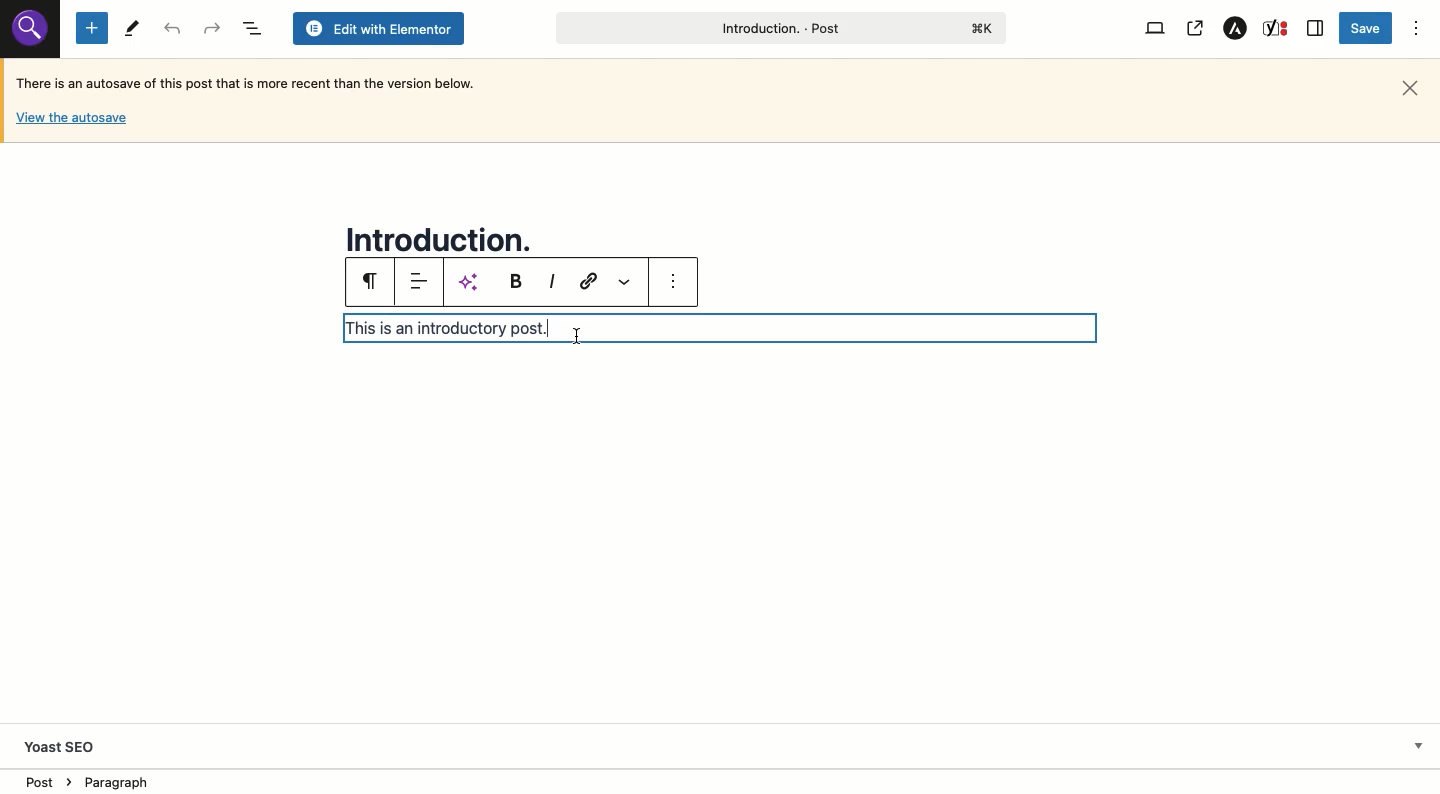 This screenshot has width=1440, height=794. I want to click on Document overview, so click(250, 28).